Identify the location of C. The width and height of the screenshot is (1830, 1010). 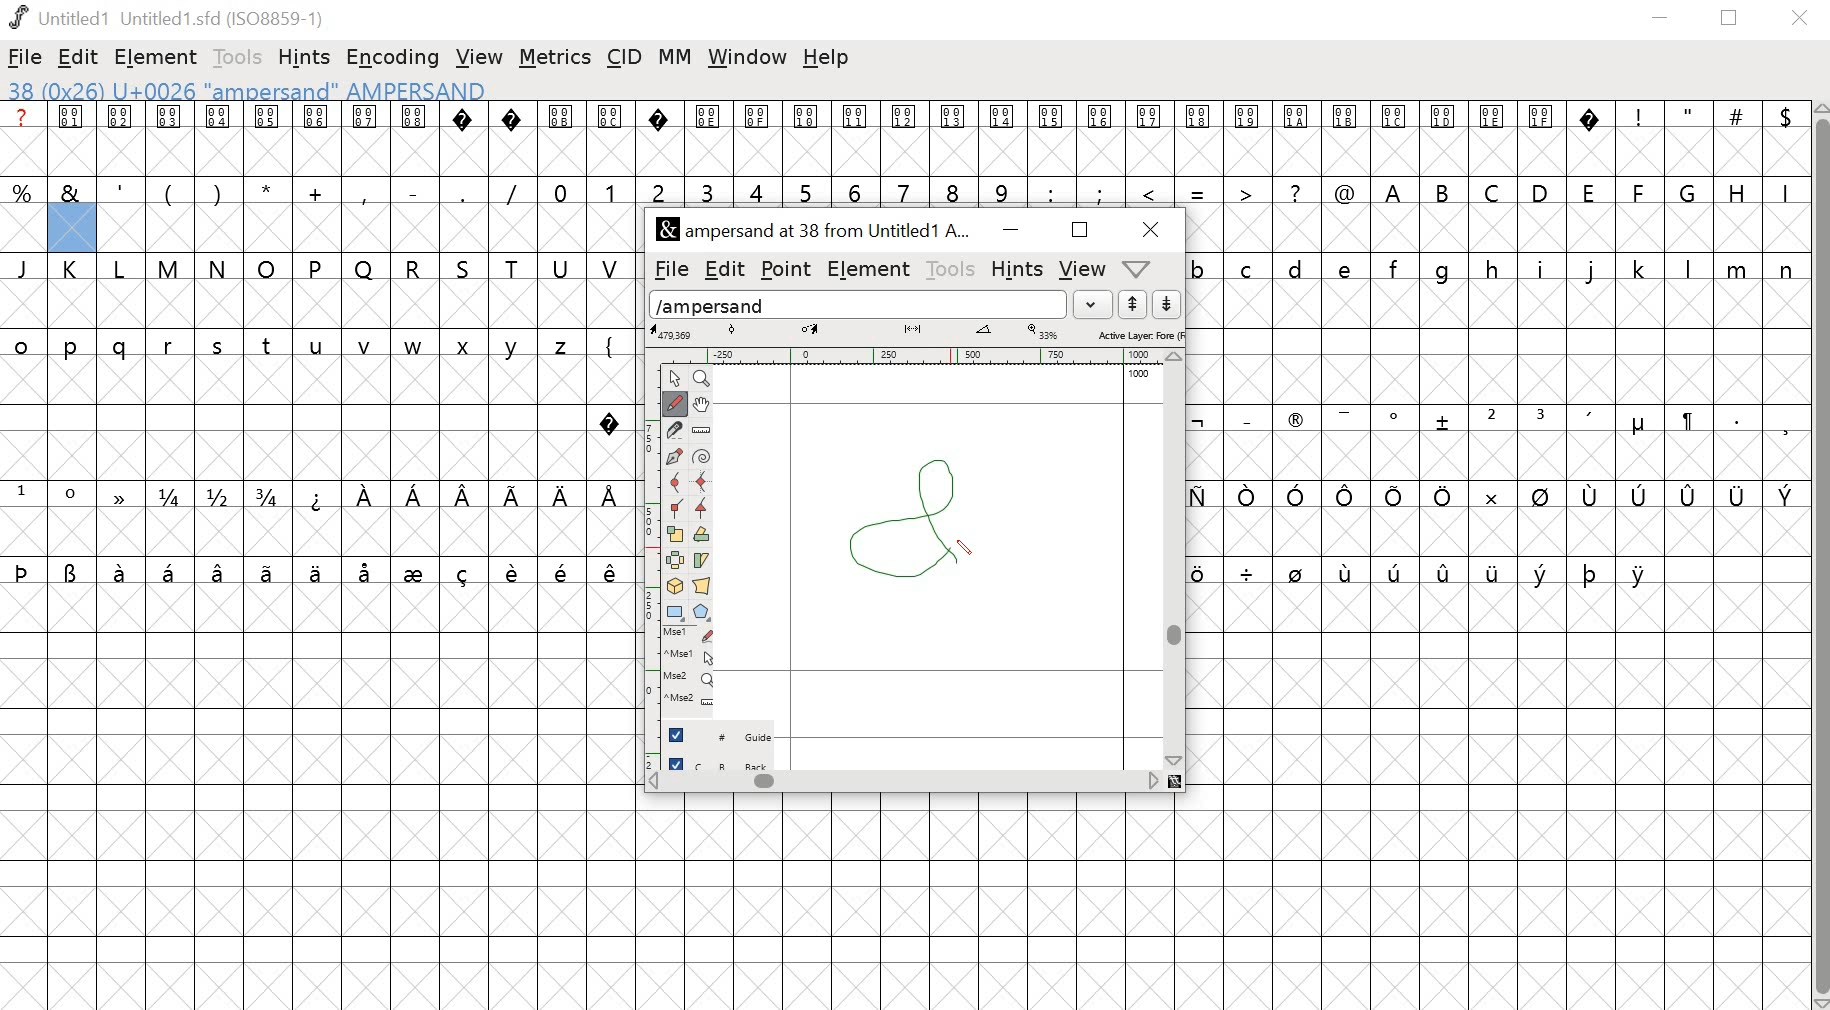
(1495, 191).